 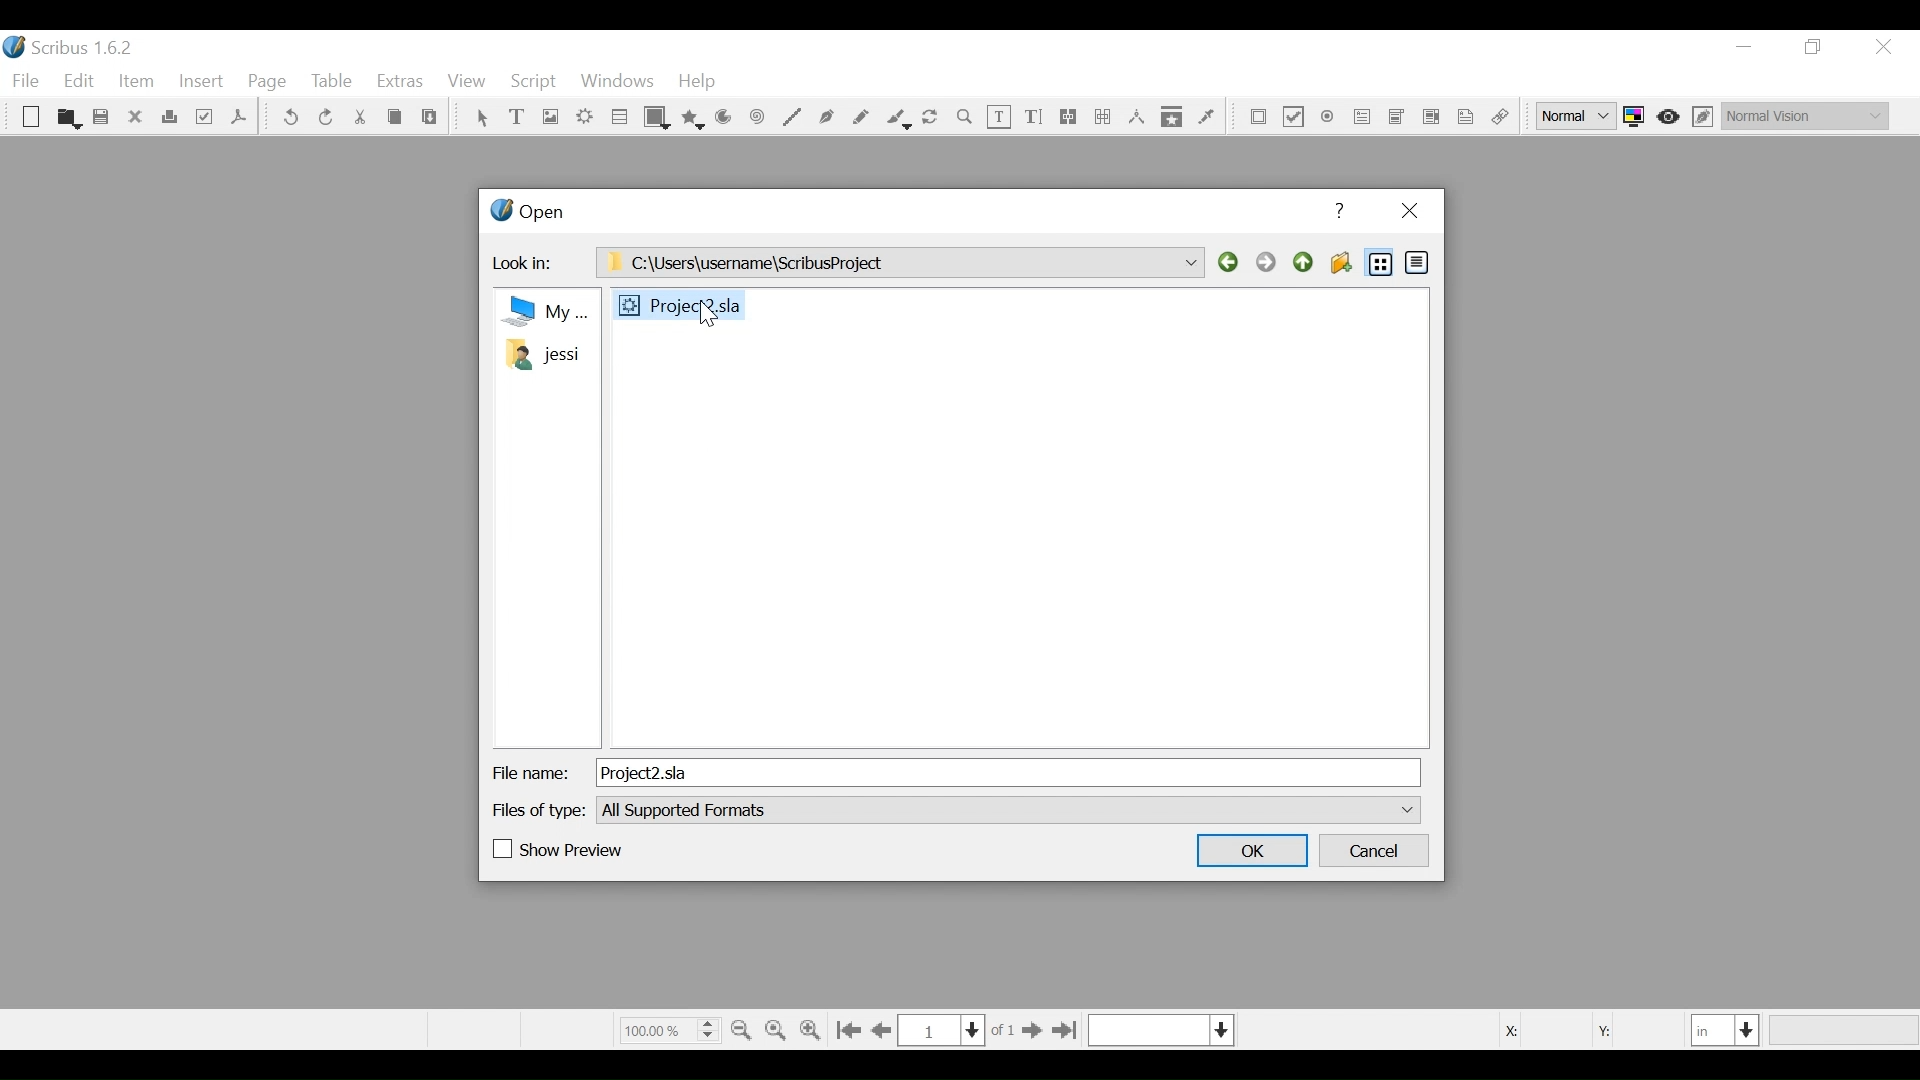 I want to click on Zoom in, so click(x=814, y=1028).